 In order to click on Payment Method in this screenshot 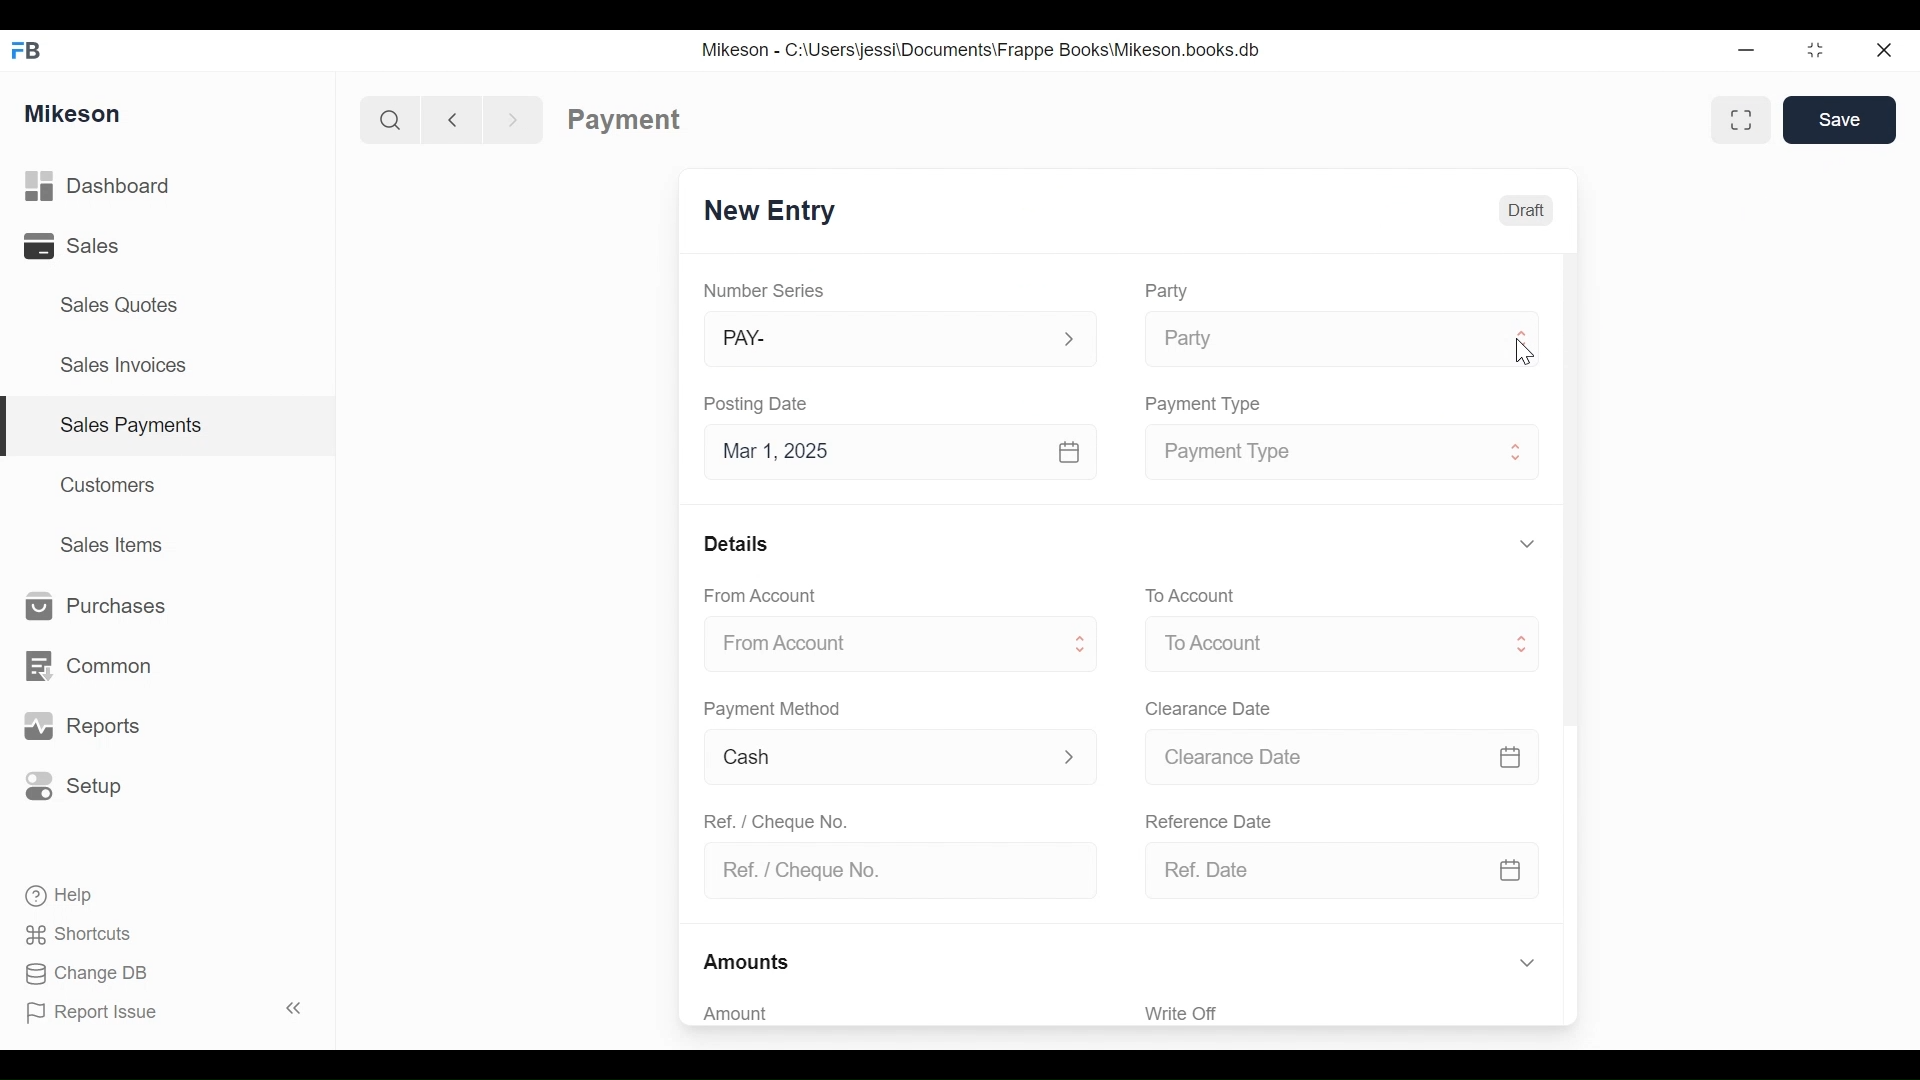, I will do `click(774, 712)`.